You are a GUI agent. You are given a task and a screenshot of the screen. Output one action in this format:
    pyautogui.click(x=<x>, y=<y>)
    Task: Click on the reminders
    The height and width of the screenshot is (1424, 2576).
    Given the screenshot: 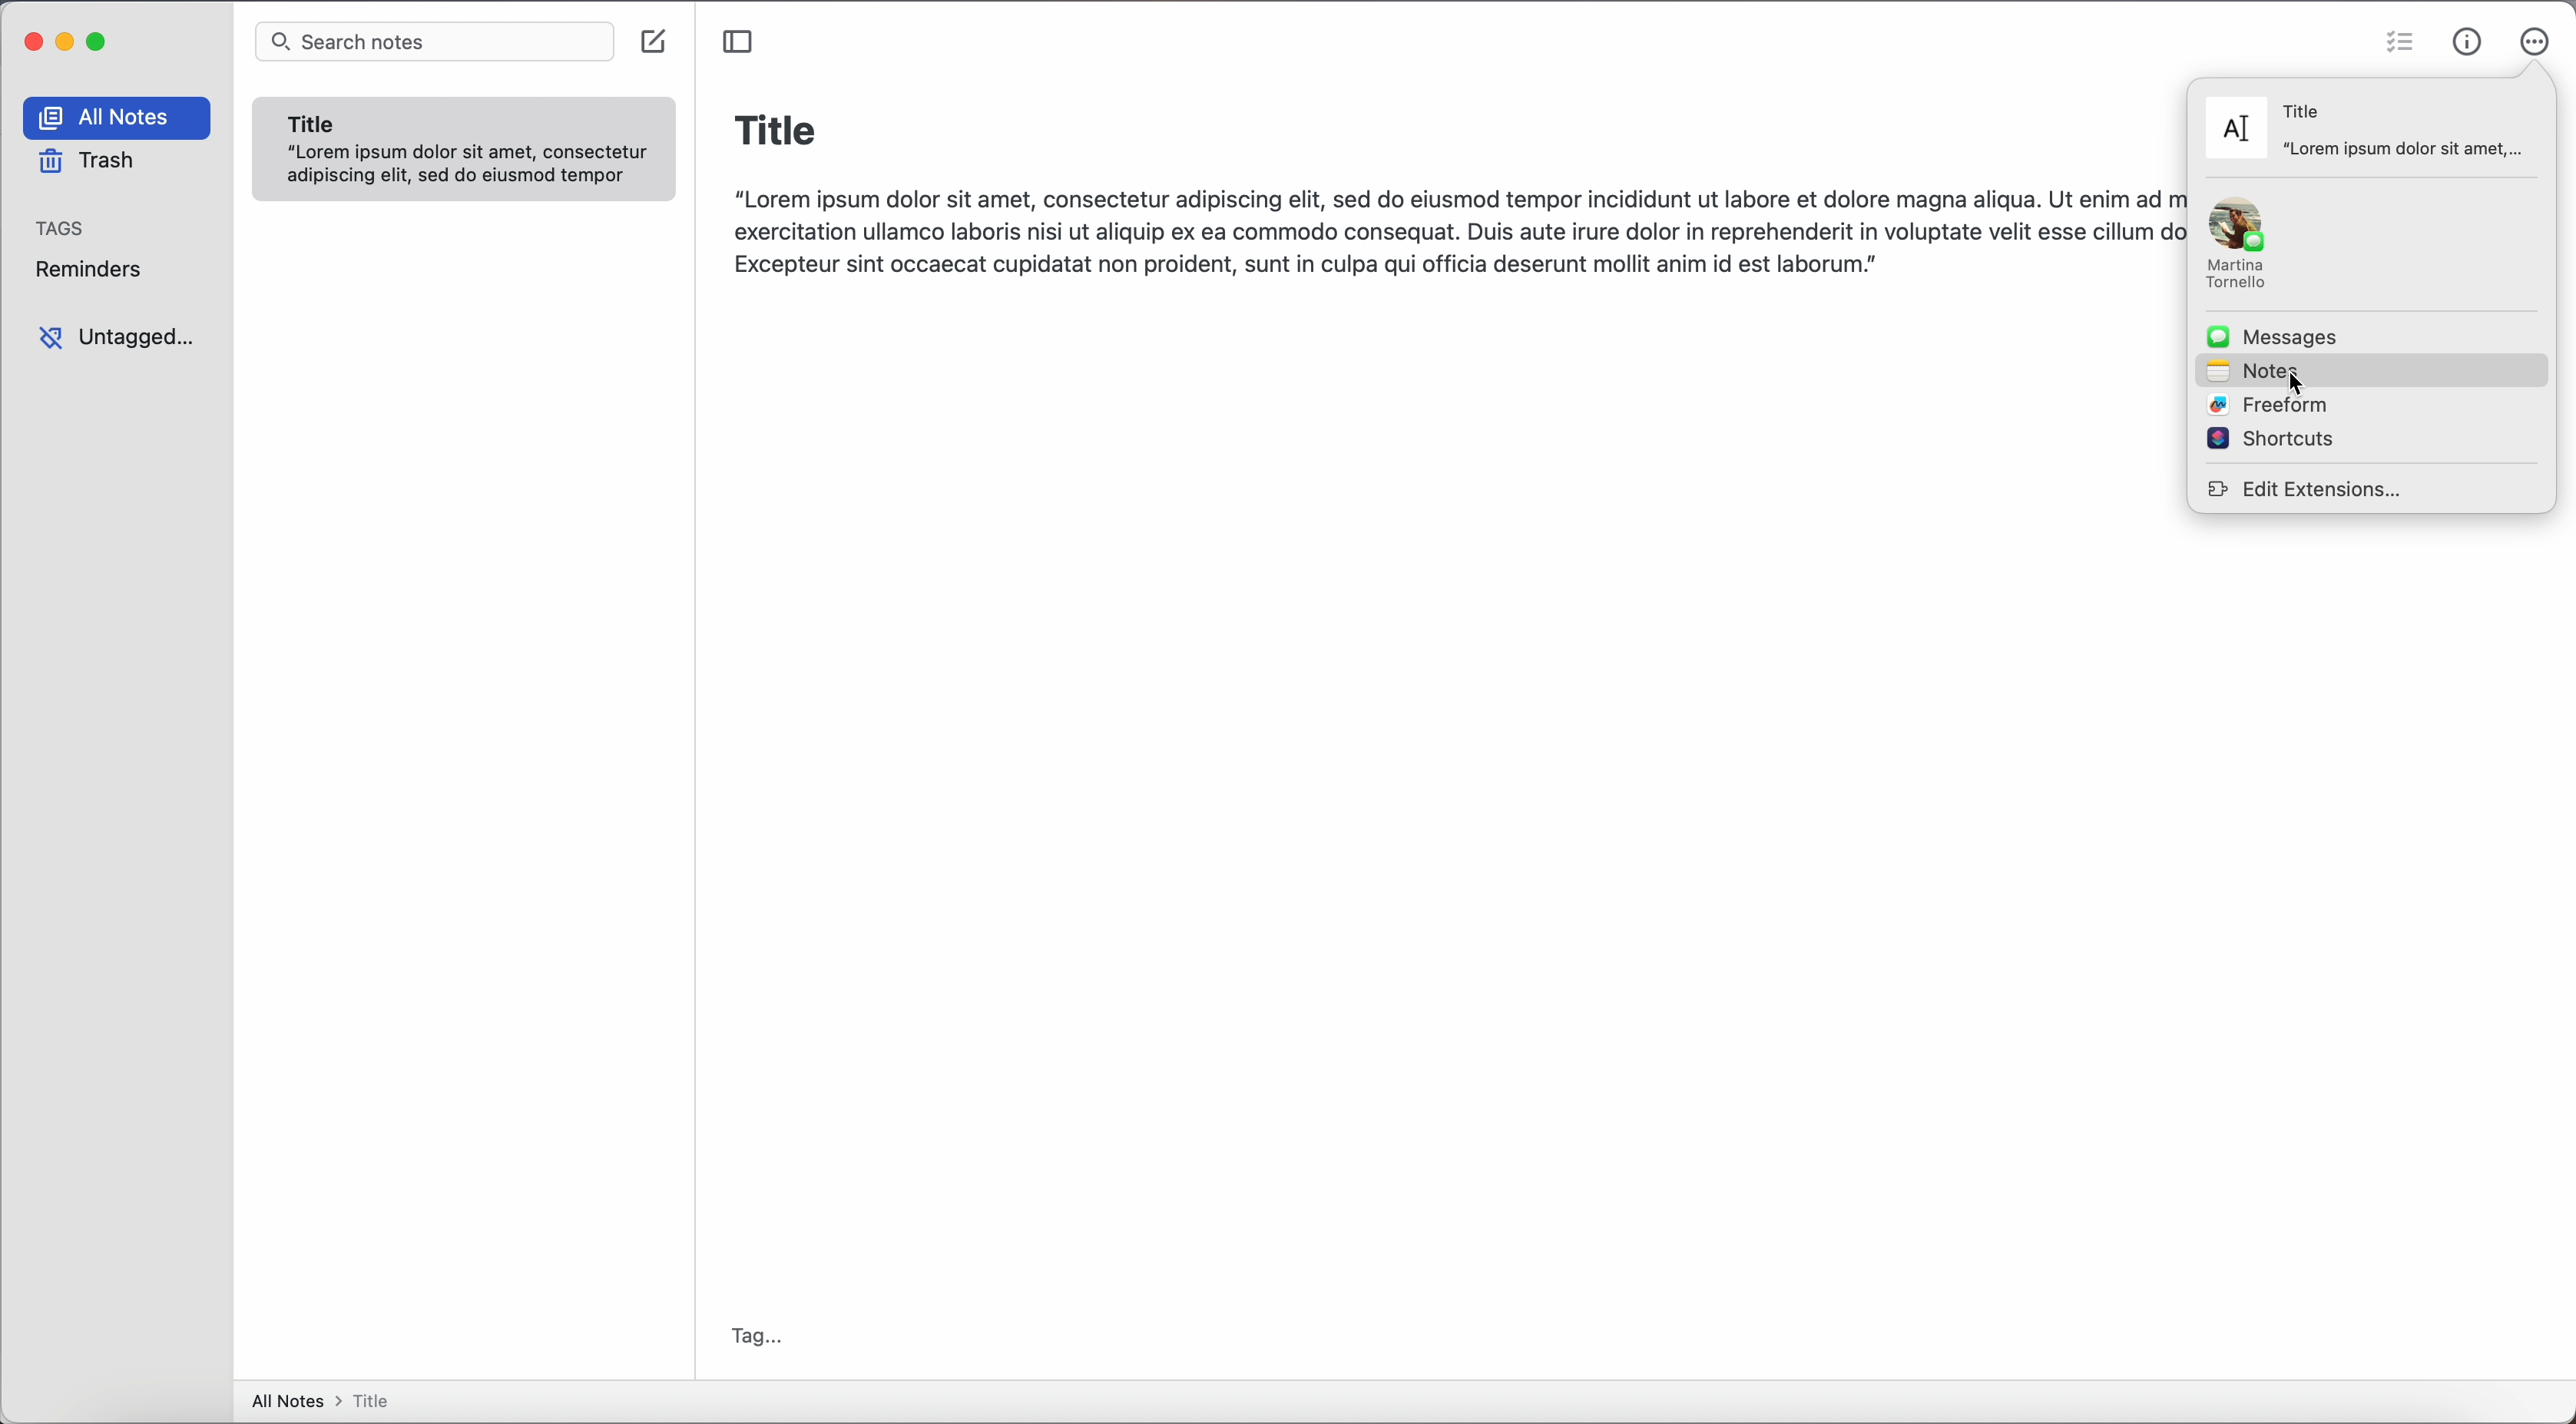 What is the action you would take?
    pyautogui.click(x=96, y=269)
    